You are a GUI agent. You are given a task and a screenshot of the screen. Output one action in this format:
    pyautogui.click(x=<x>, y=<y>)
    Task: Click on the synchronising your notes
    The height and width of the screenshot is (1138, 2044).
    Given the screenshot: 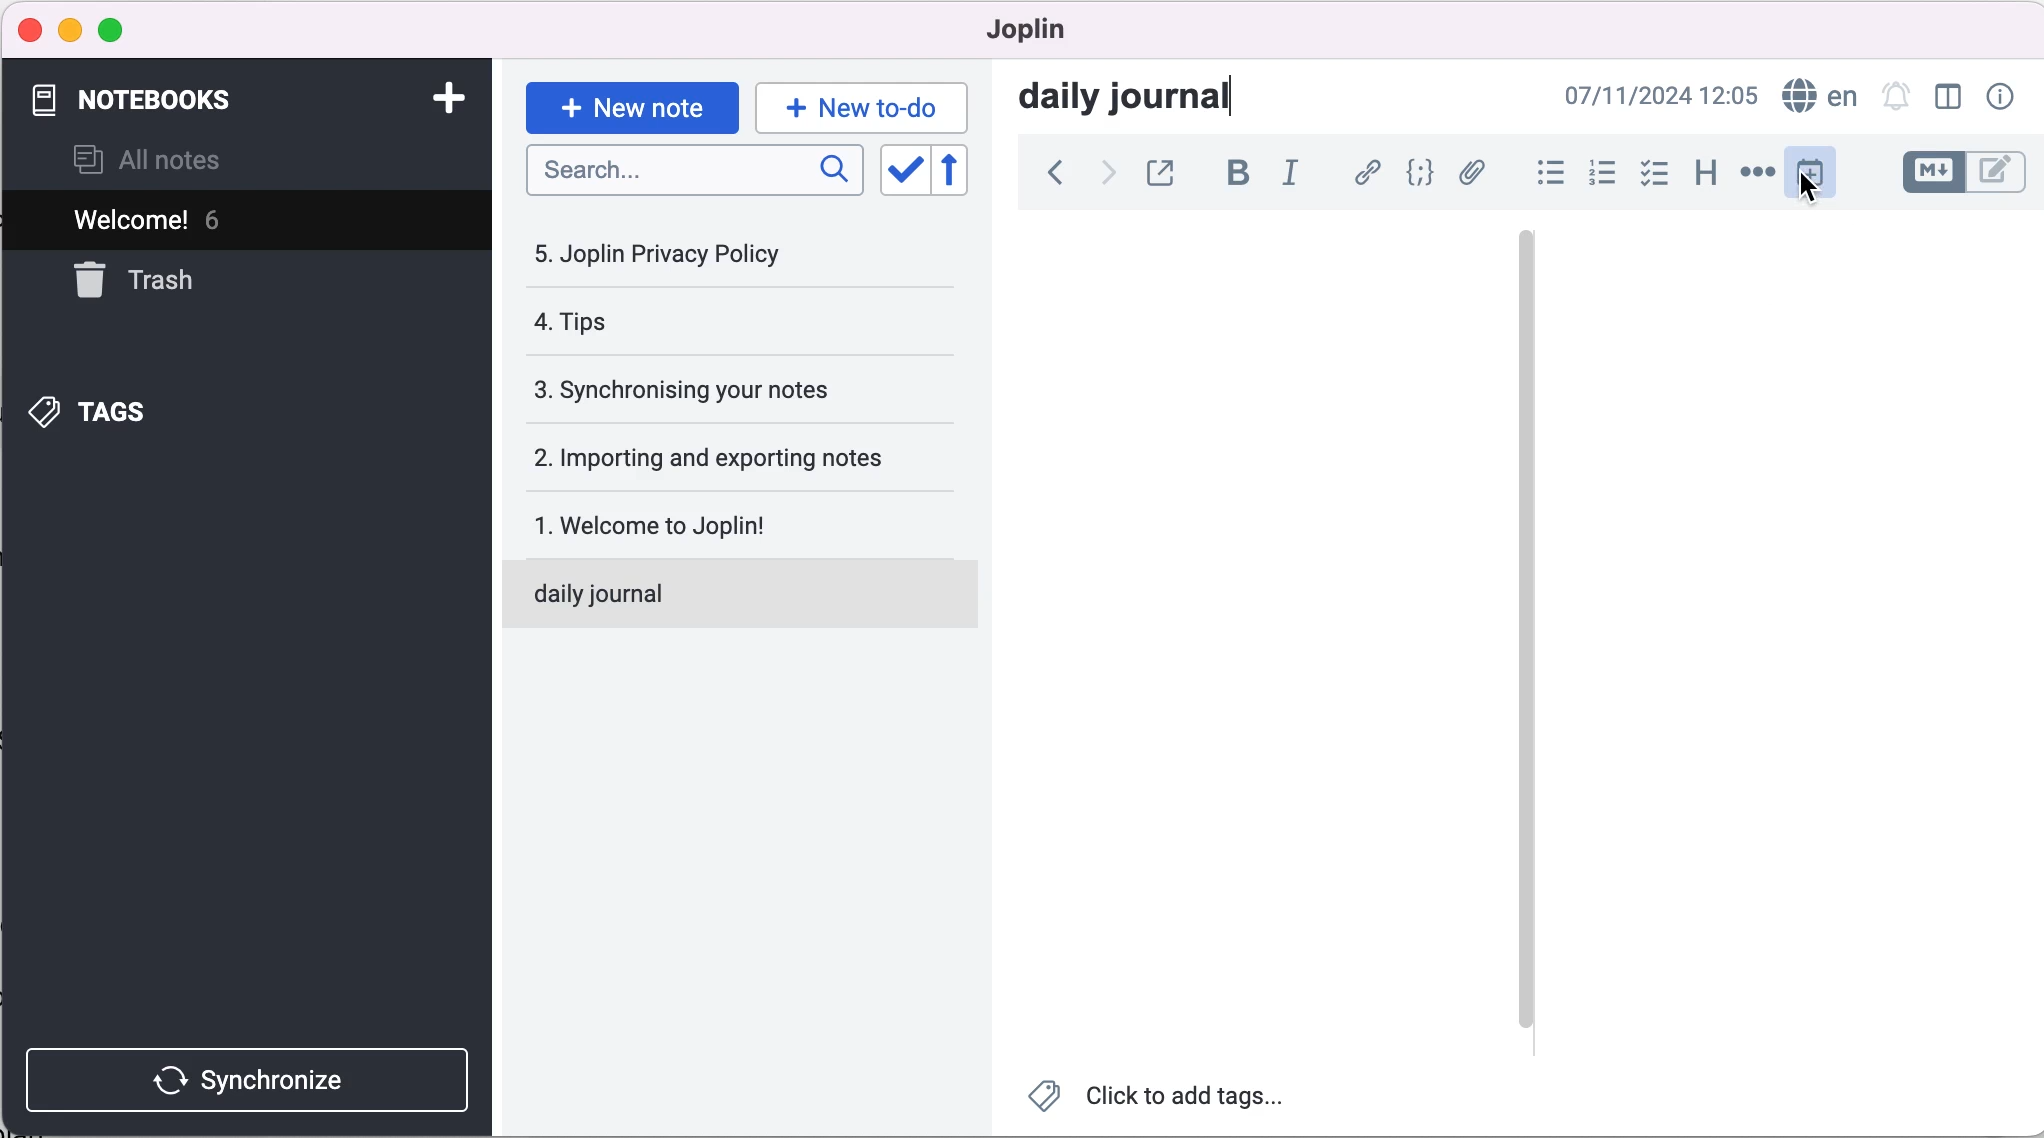 What is the action you would take?
    pyautogui.click(x=712, y=390)
    